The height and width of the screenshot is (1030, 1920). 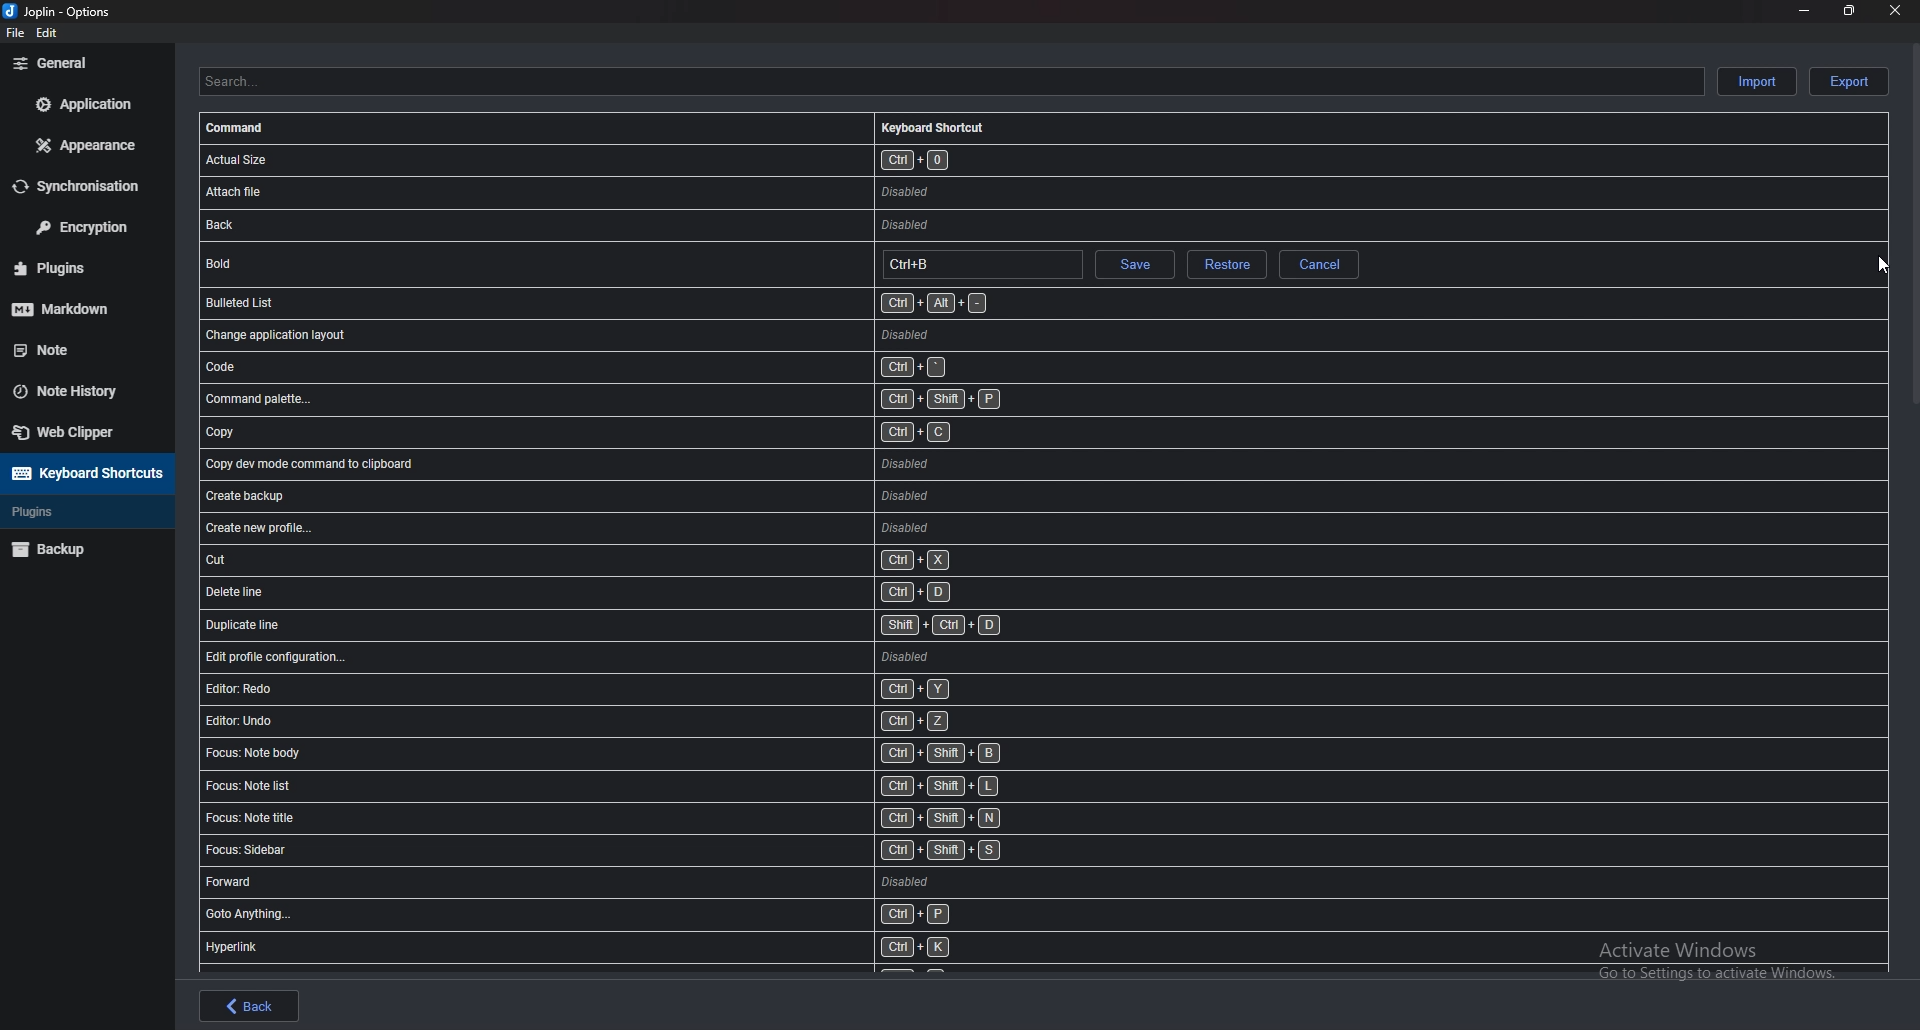 What do you see at coordinates (628, 397) in the screenshot?
I see `shortcut` at bounding box center [628, 397].